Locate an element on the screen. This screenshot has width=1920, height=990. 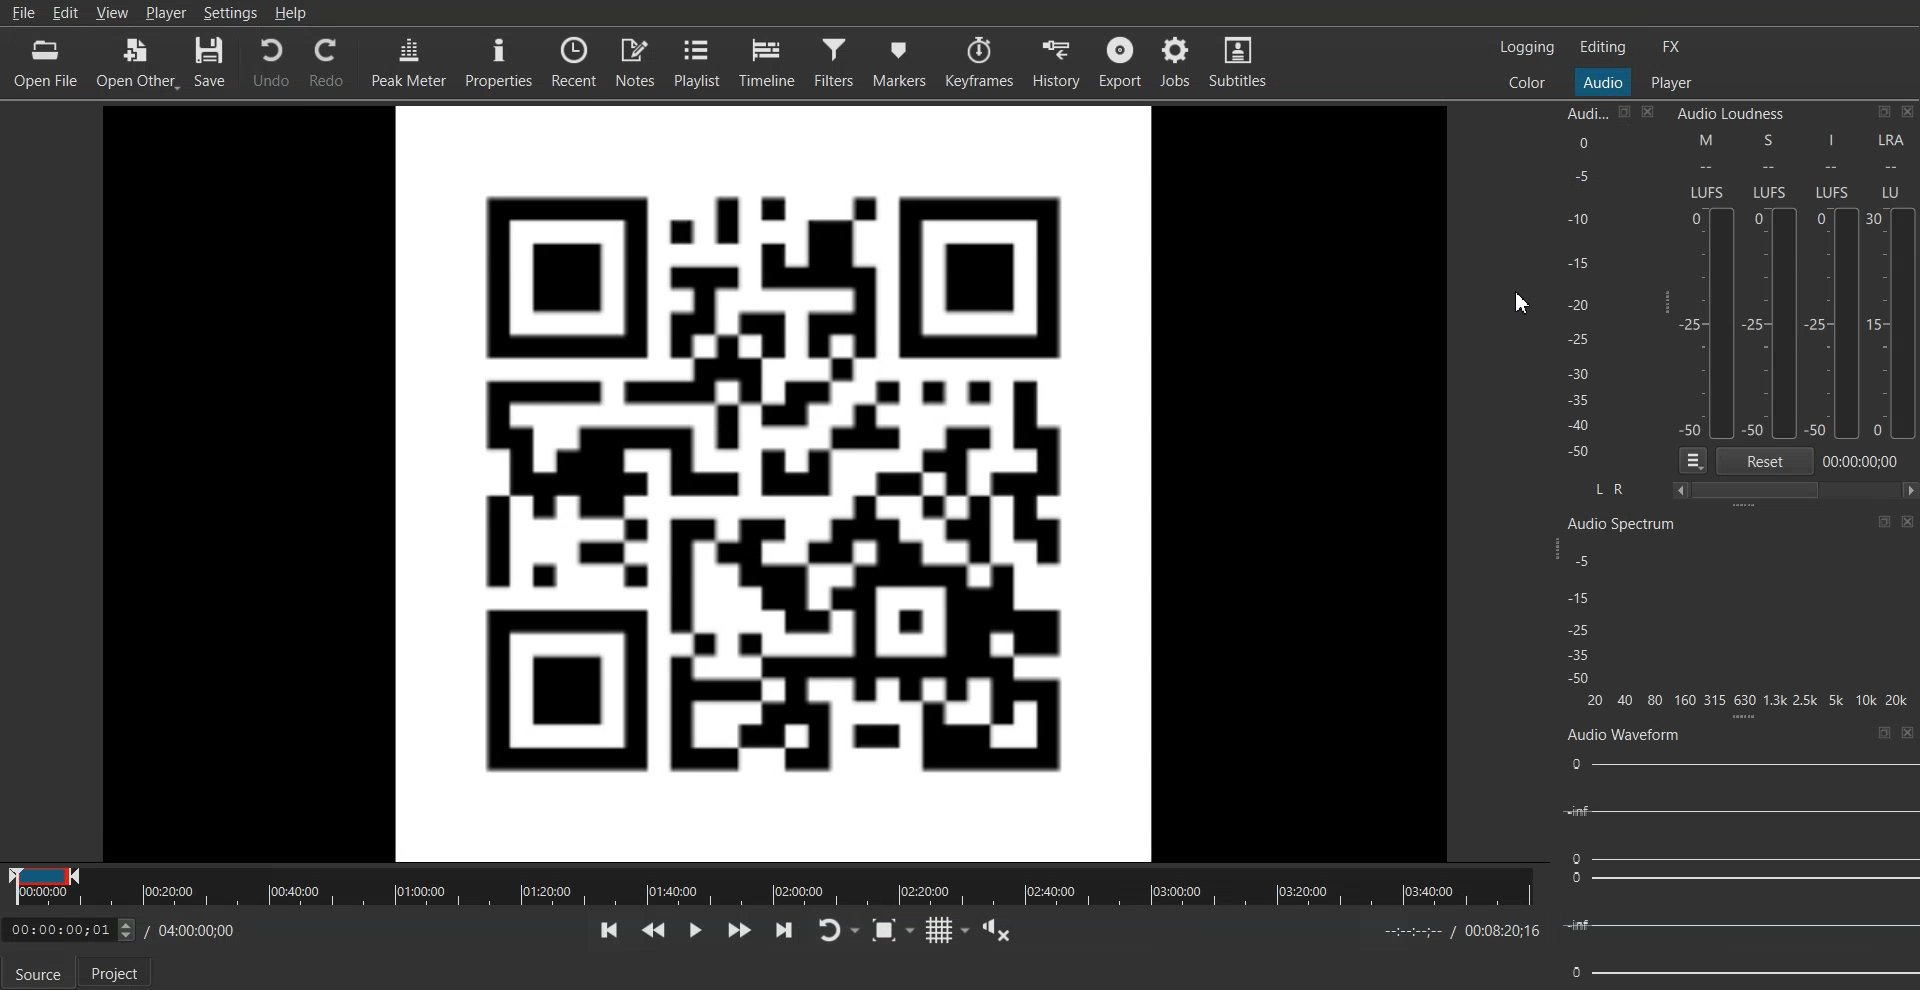
Audio Waveform is located at coordinates (1625, 735).